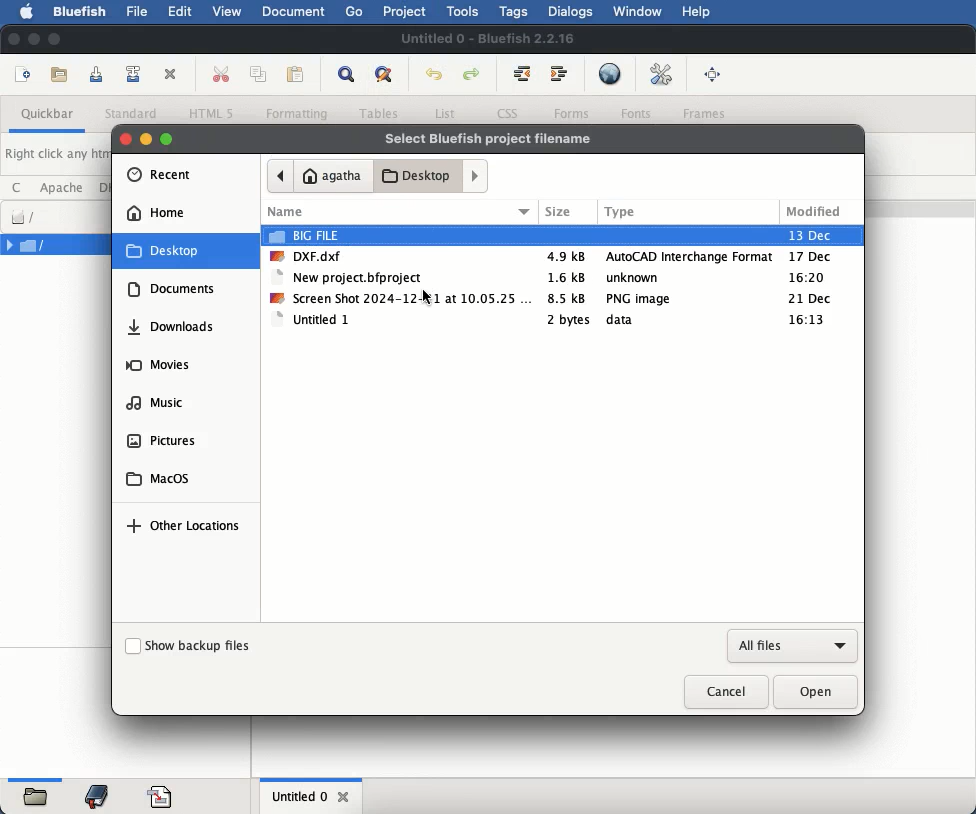  Describe the element at coordinates (96, 74) in the screenshot. I see `save current file` at that location.